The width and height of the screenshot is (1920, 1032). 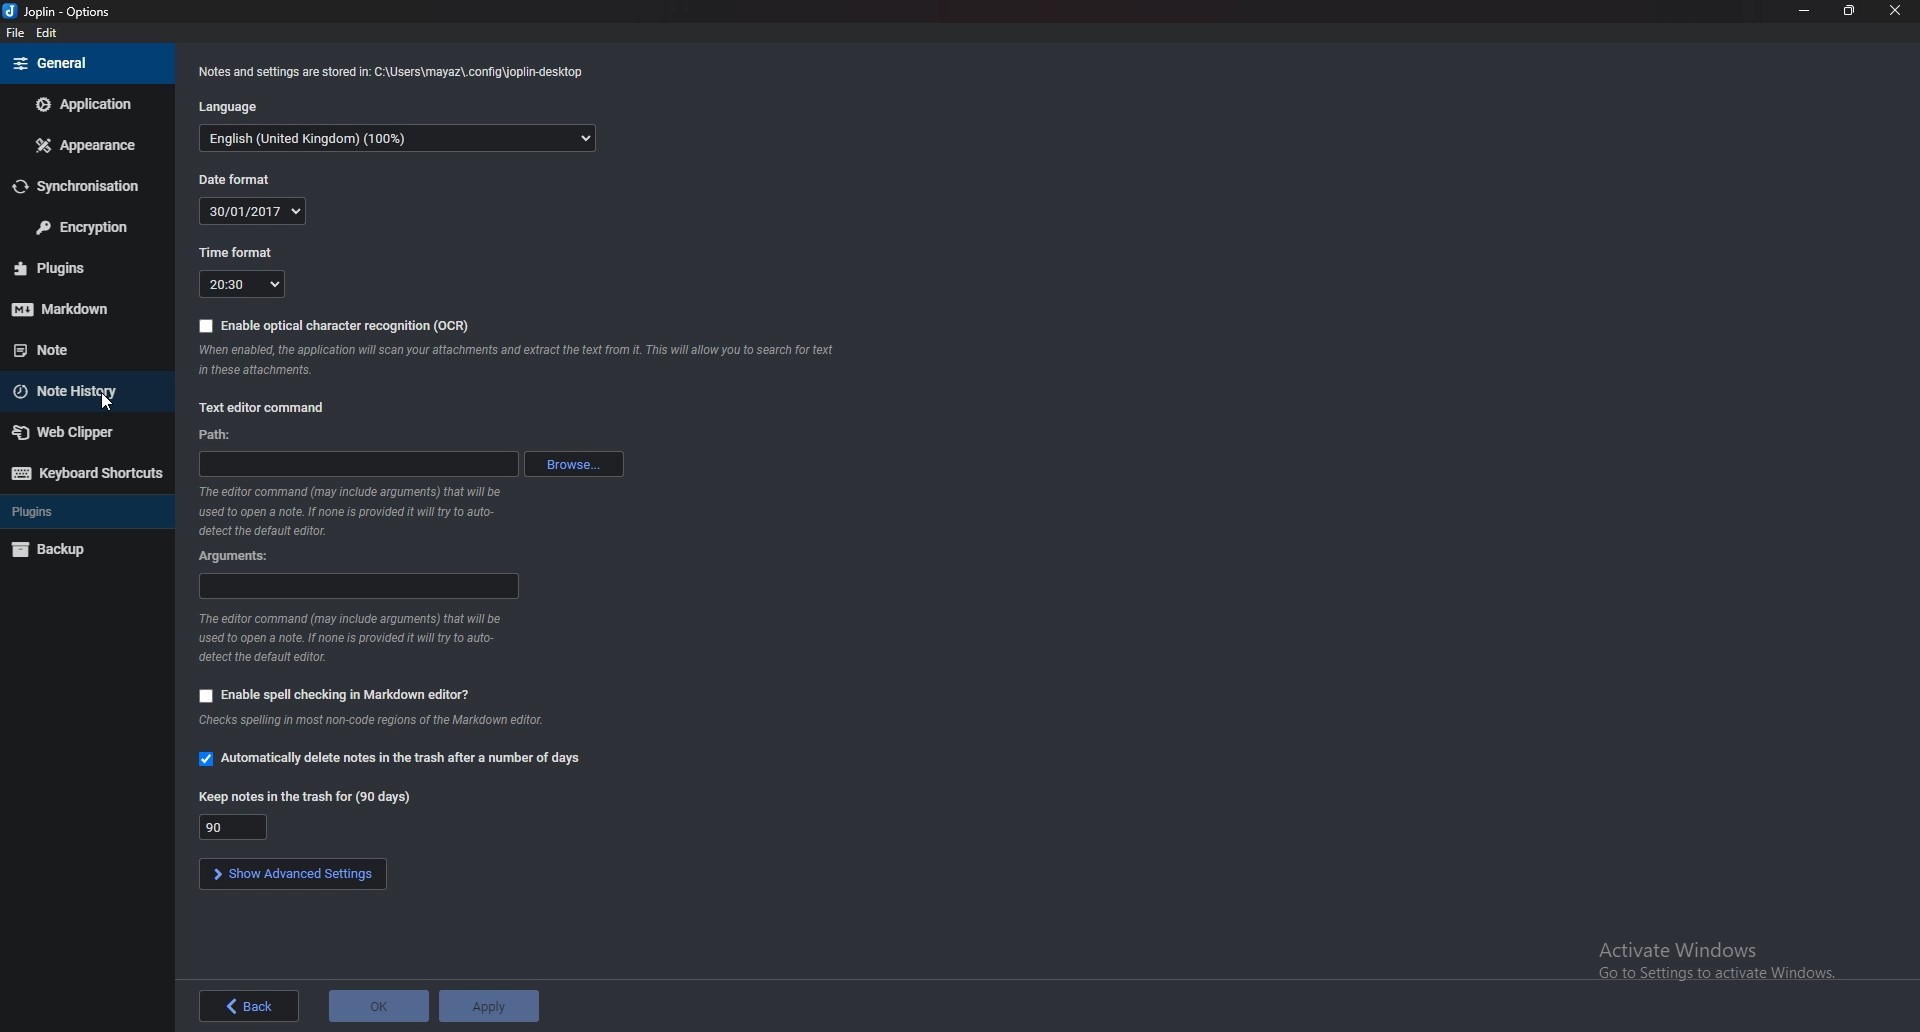 What do you see at coordinates (85, 433) in the screenshot?
I see `Web Clipper` at bounding box center [85, 433].